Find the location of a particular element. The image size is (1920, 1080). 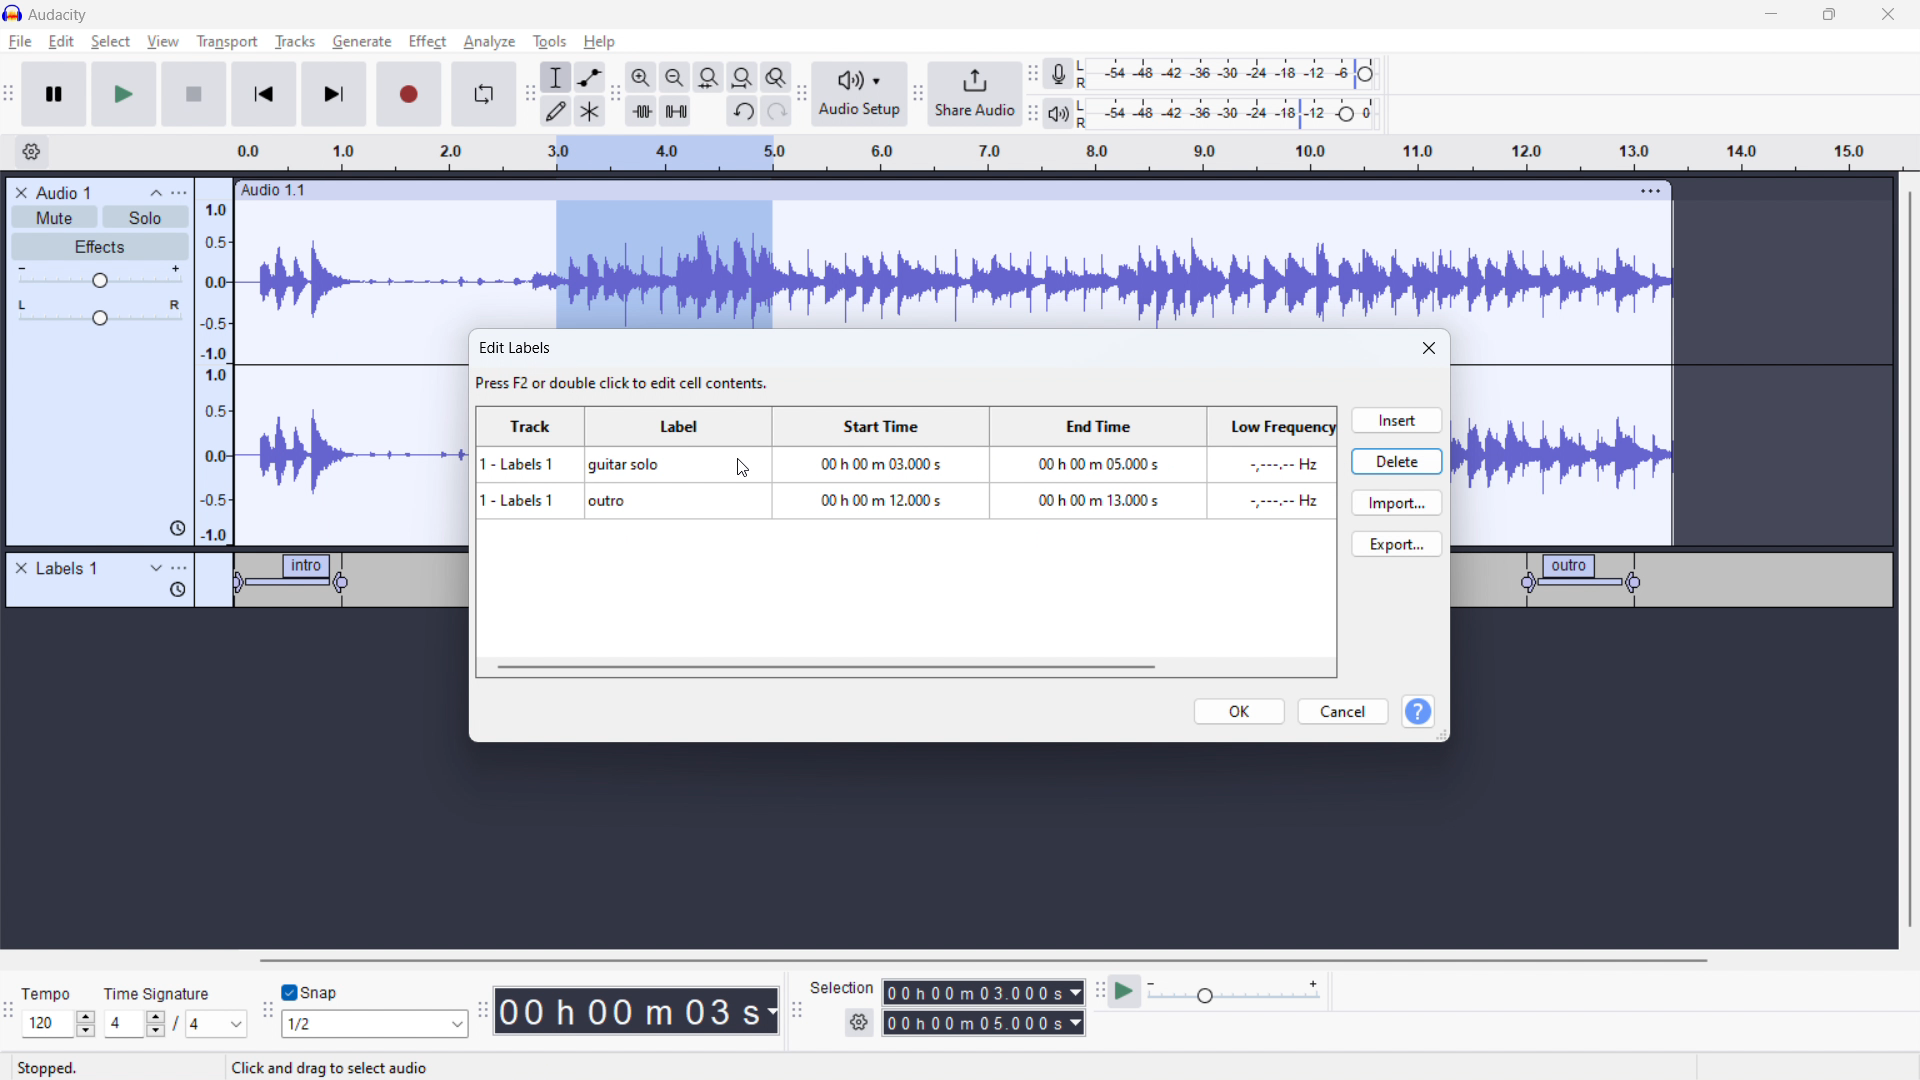

select is located at coordinates (110, 41).